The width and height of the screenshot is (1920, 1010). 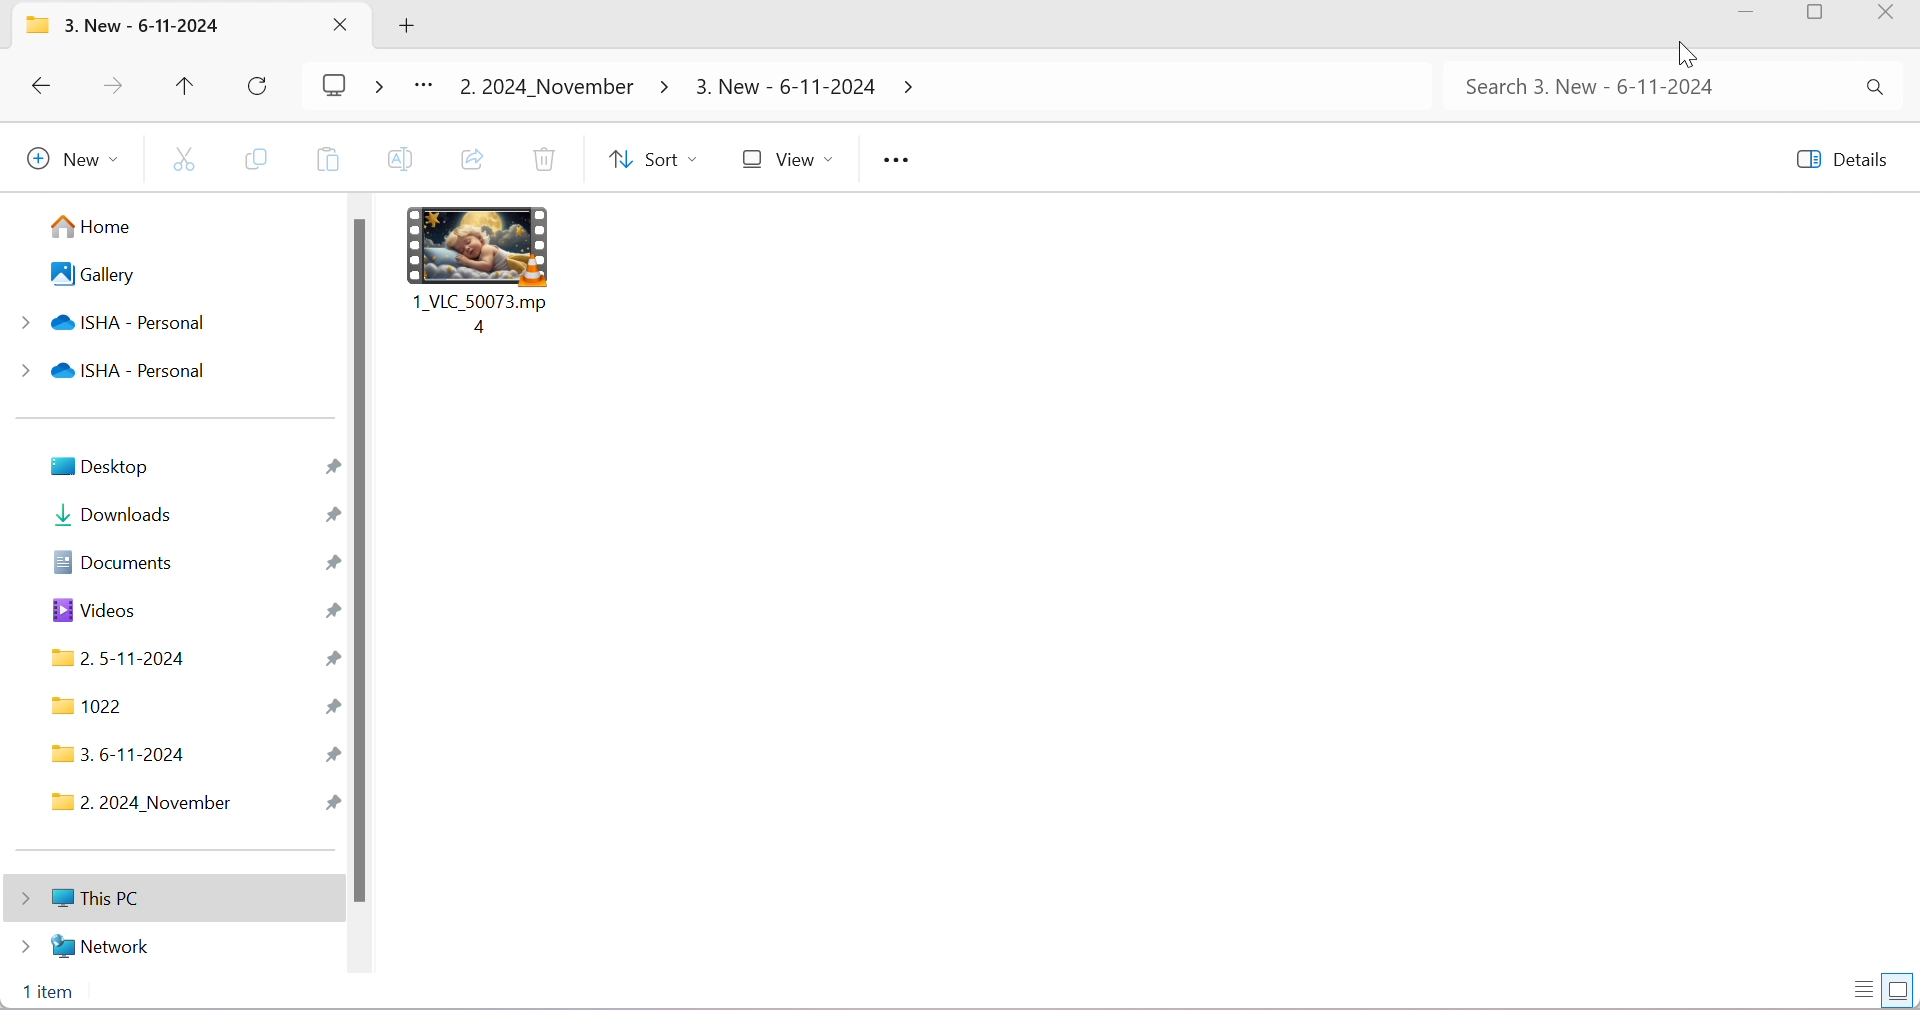 What do you see at coordinates (335, 753) in the screenshot?
I see `Pin` at bounding box center [335, 753].